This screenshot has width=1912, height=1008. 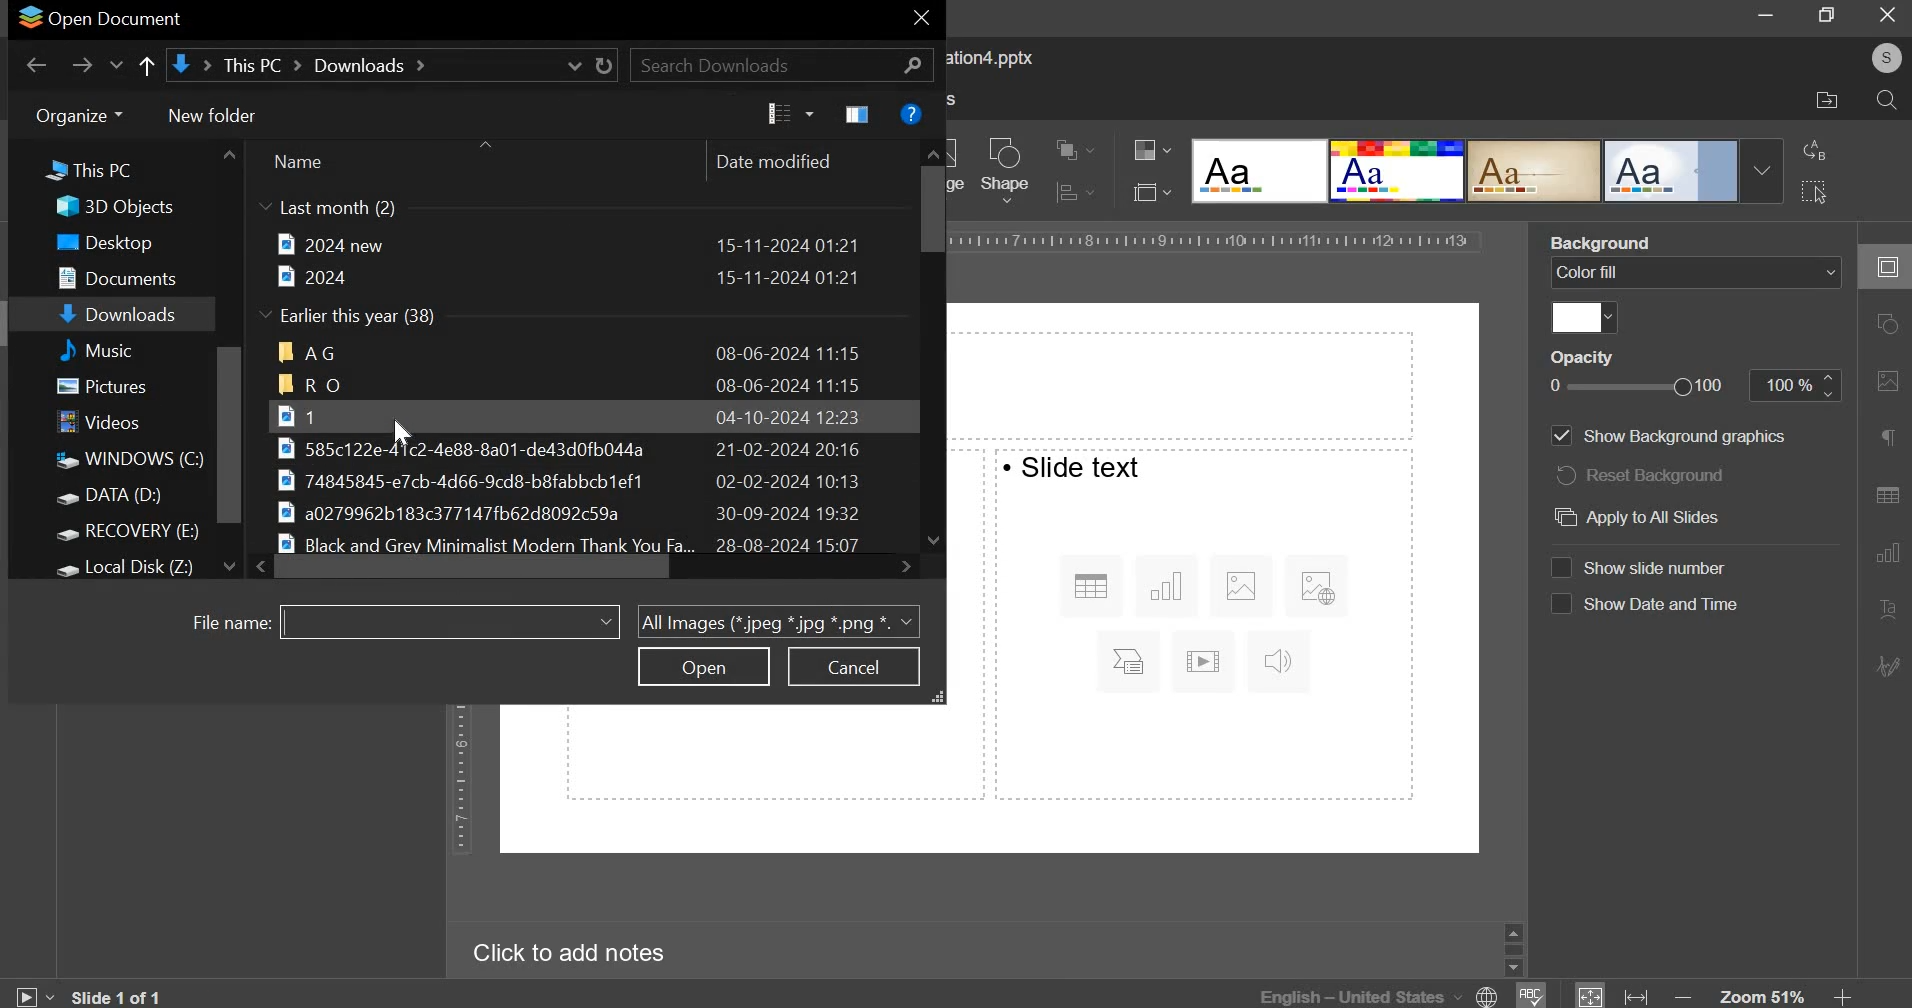 What do you see at coordinates (82, 65) in the screenshot?
I see `forward` at bounding box center [82, 65].